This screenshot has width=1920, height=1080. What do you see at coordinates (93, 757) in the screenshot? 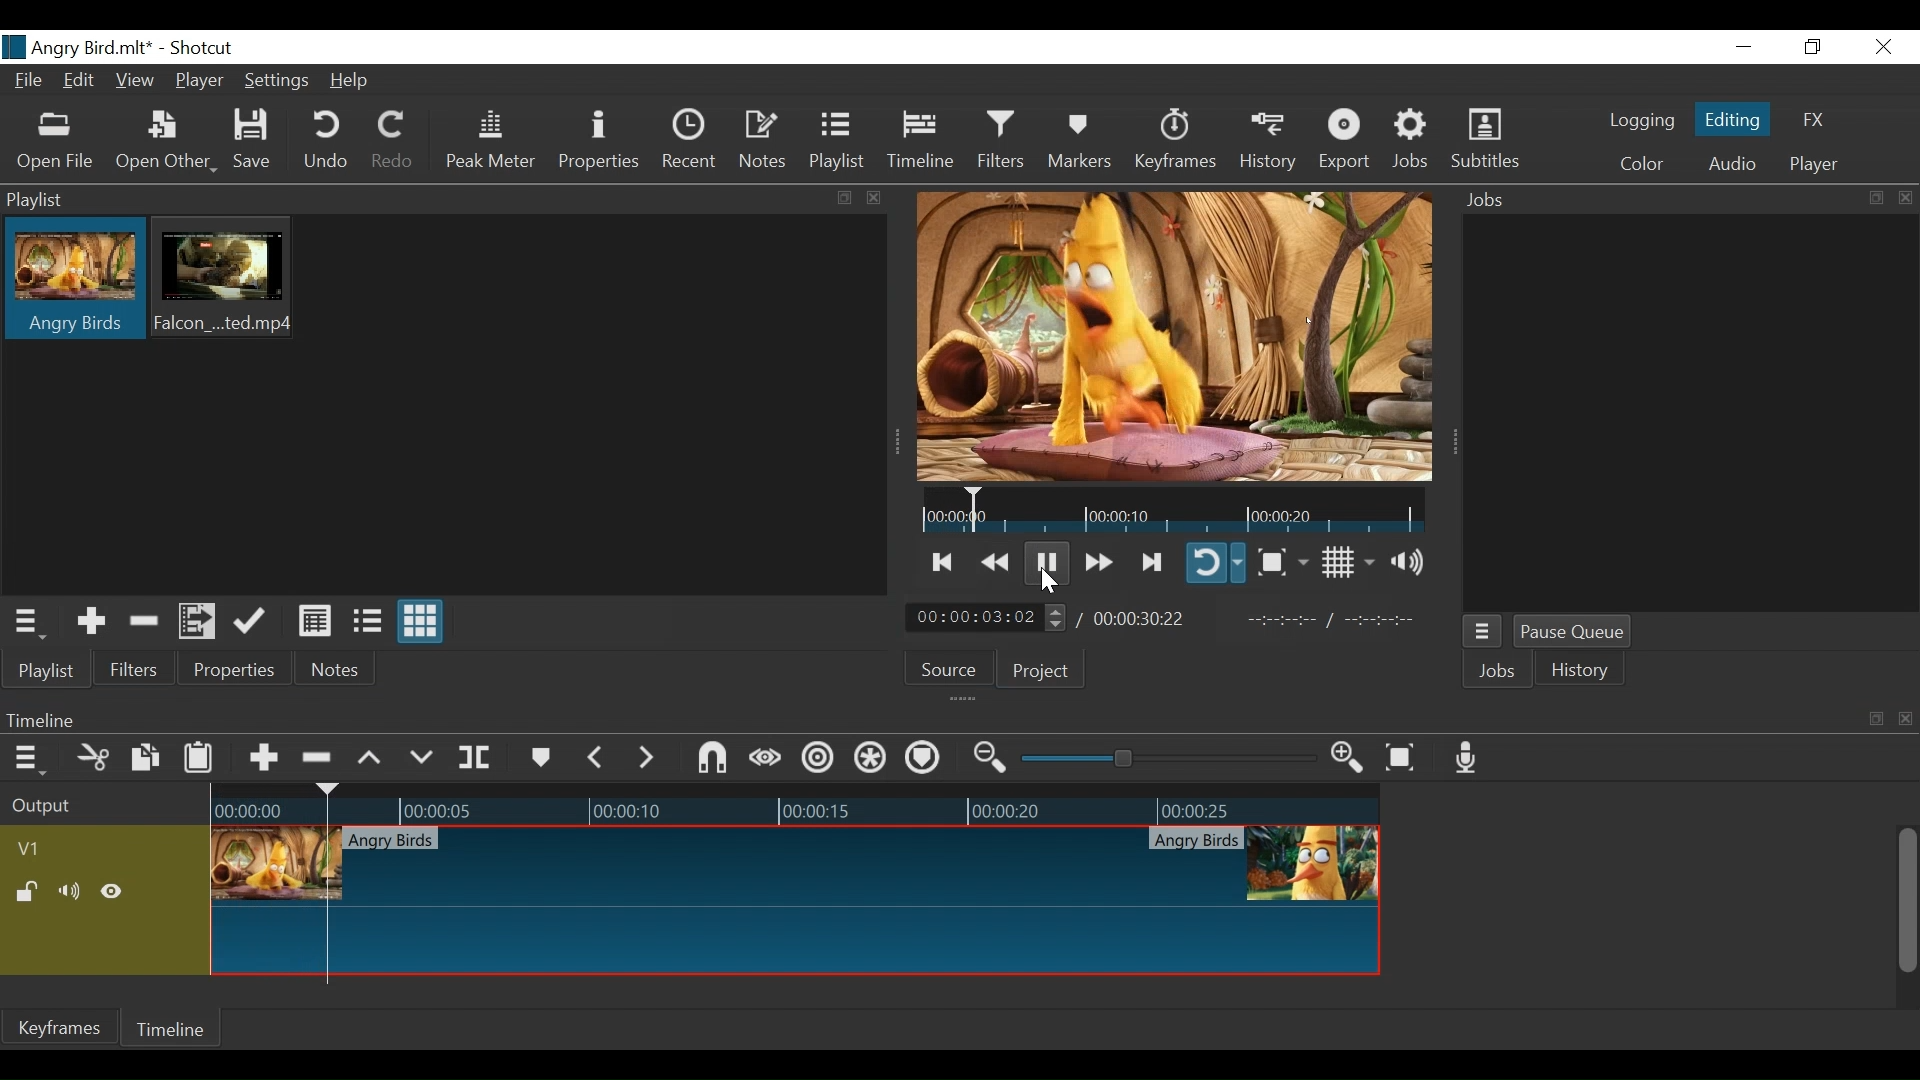
I see `Cut` at bounding box center [93, 757].